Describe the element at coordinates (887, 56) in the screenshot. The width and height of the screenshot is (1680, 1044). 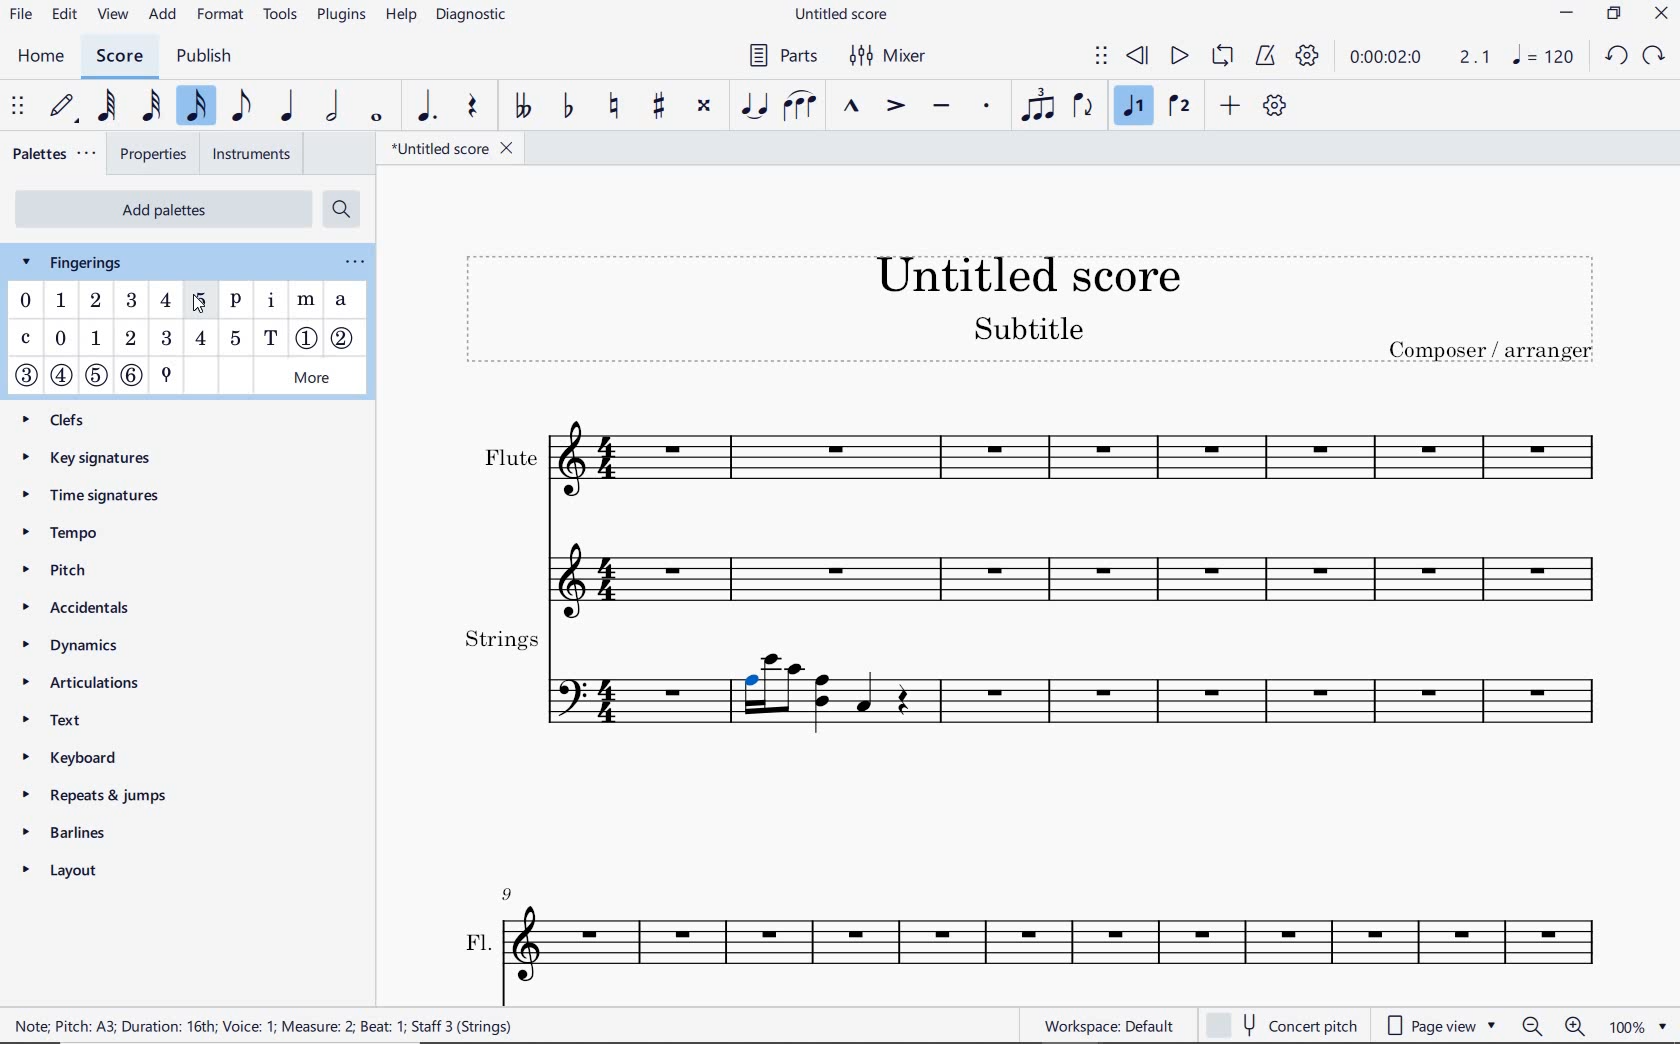
I see `mixer` at that location.